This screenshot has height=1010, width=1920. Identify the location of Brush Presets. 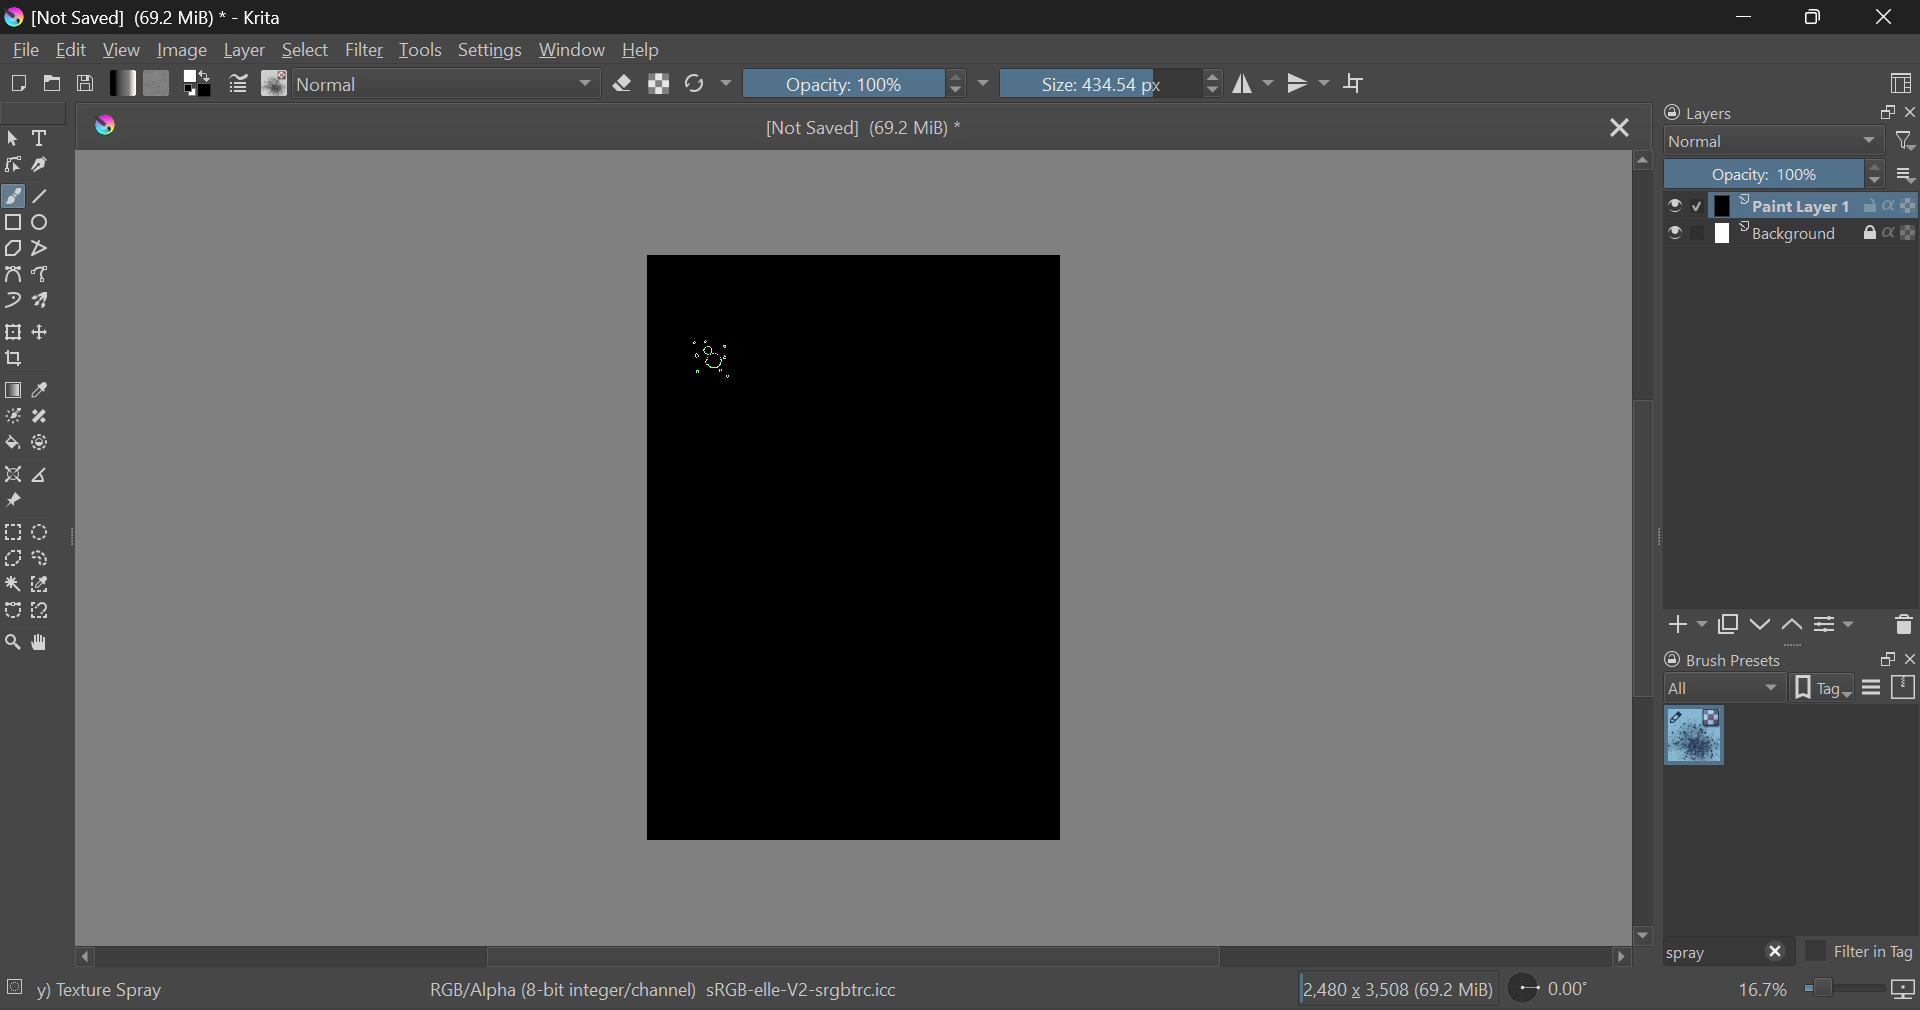
(276, 84).